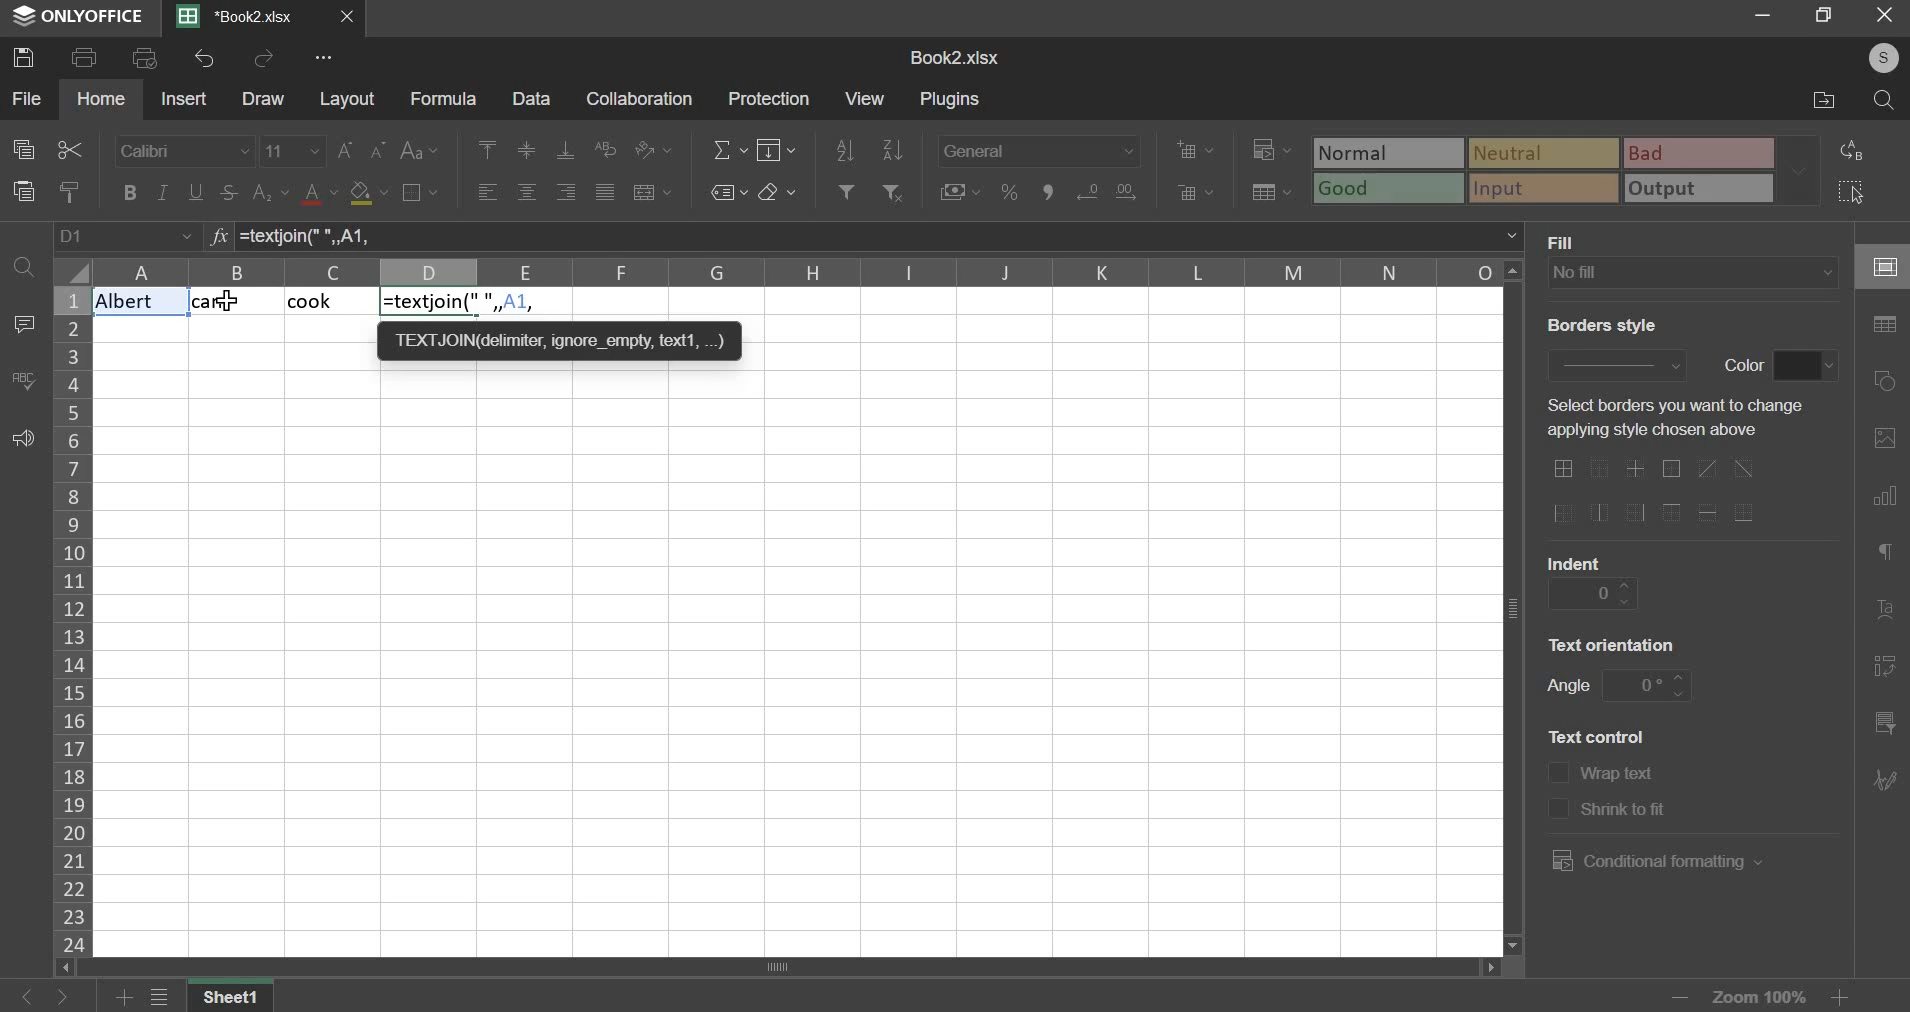  What do you see at coordinates (1821, 102) in the screenshot?
I see `file location` at bounding box center [1821, 102].